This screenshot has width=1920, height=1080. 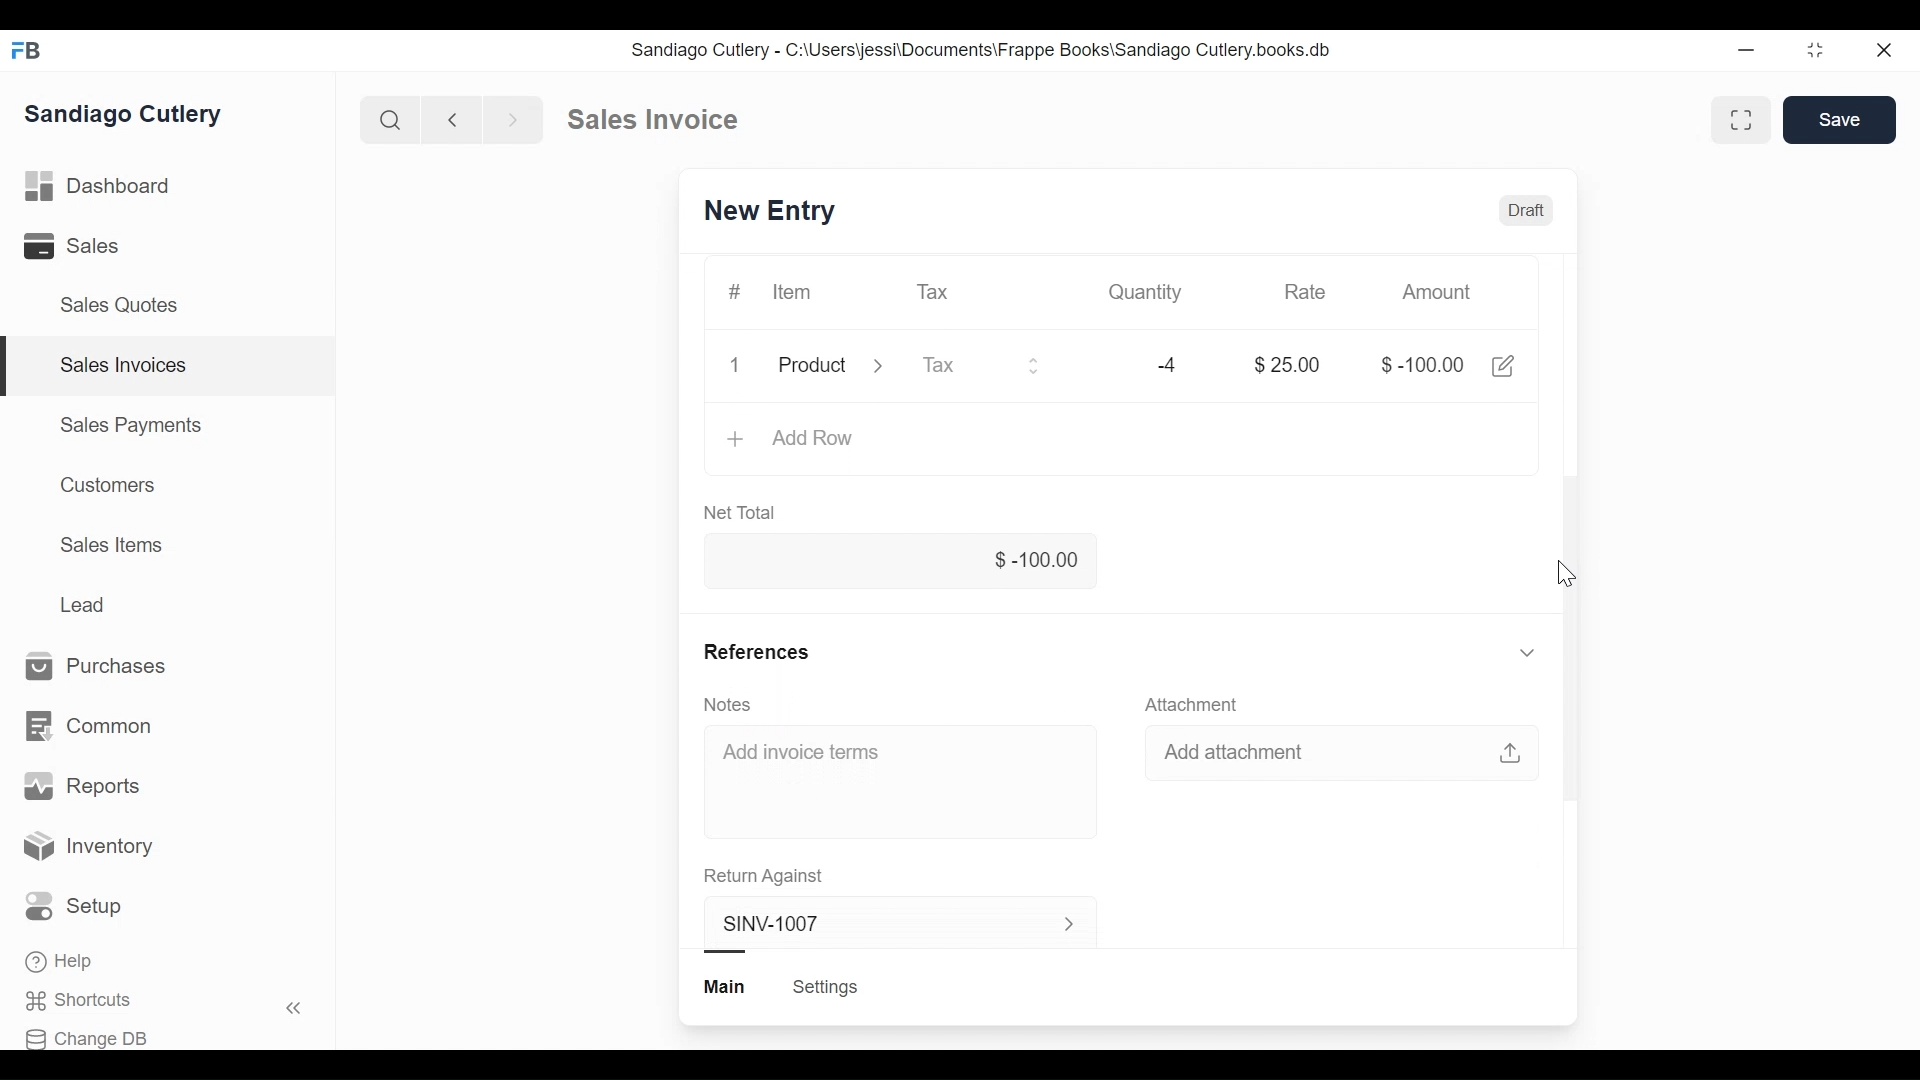 I want to click on  Change DB, so click(x=88, y=1038).